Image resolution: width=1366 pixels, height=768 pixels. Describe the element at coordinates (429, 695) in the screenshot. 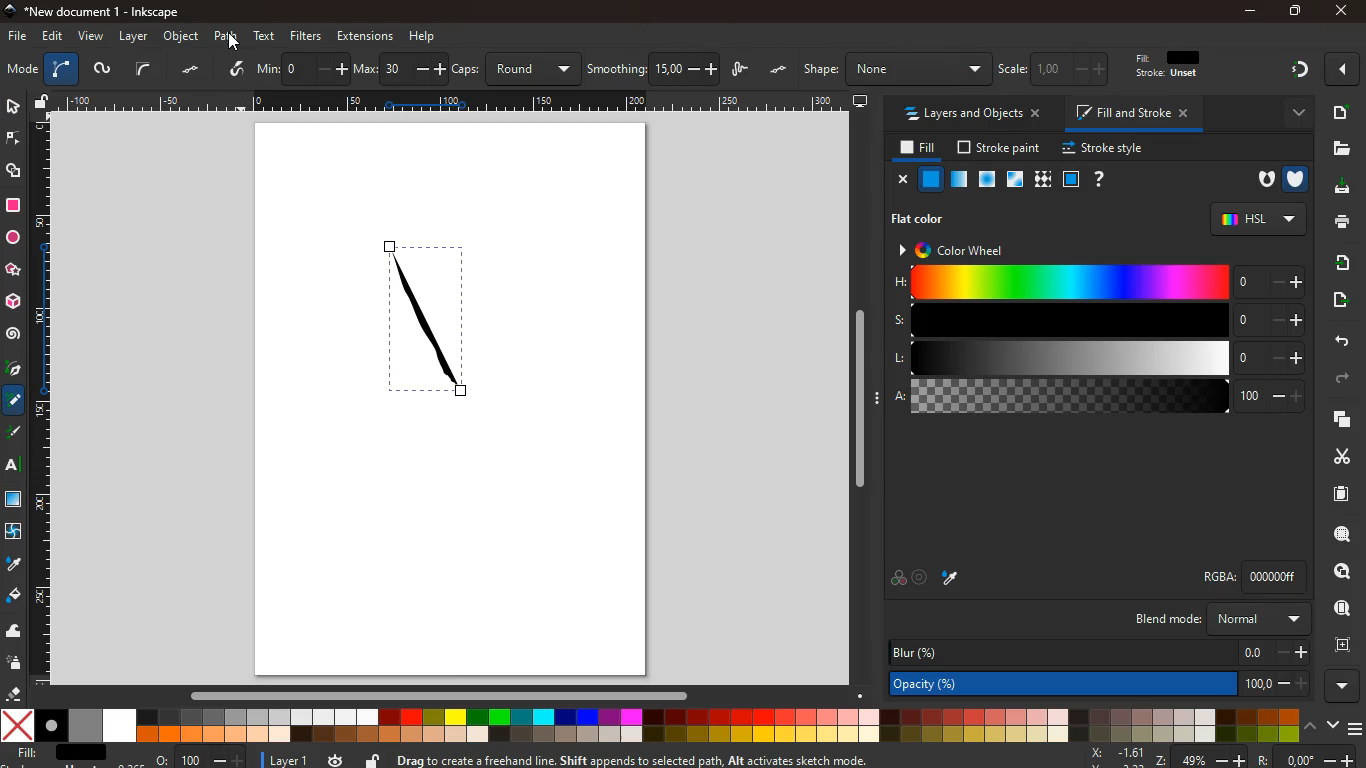

I see `Horizontal scroll bar` at that location.